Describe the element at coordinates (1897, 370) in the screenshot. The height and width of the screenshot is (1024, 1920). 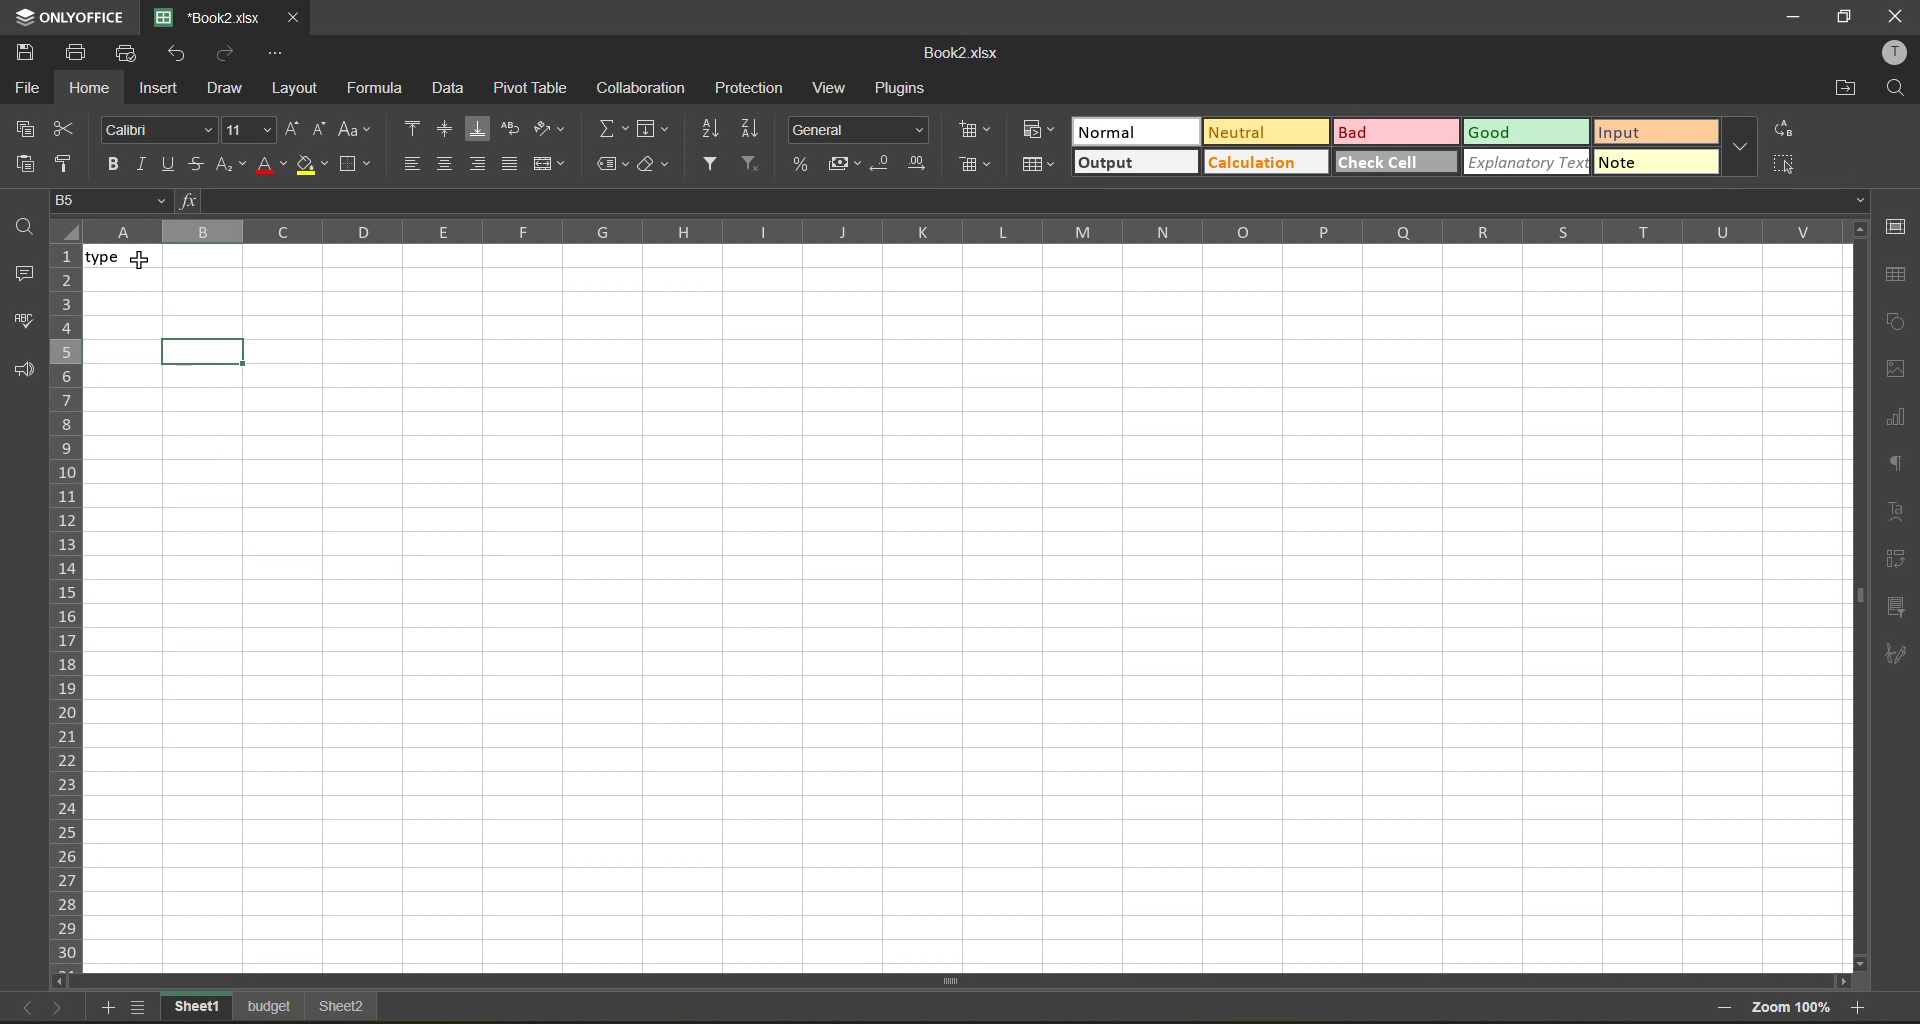
I see `images` at that location.